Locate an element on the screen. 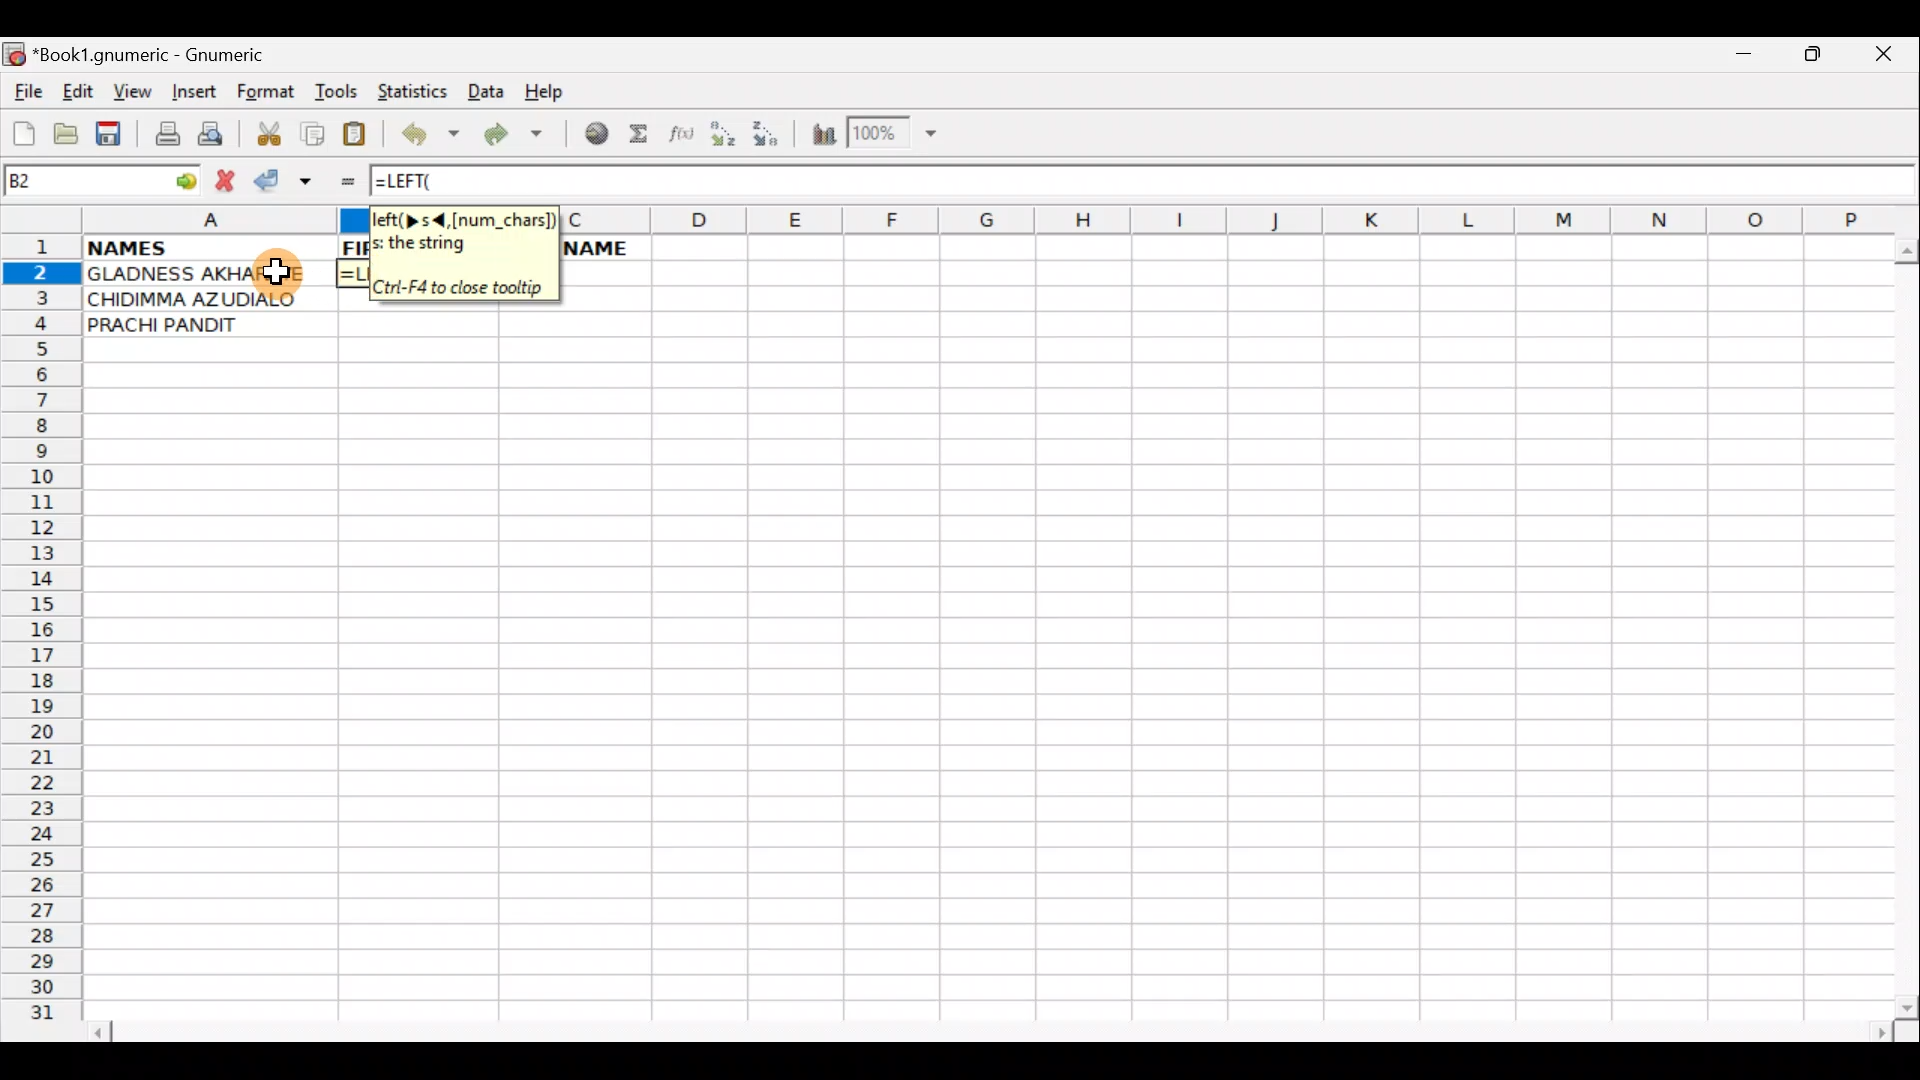  File is located at coordinates (26, 93).